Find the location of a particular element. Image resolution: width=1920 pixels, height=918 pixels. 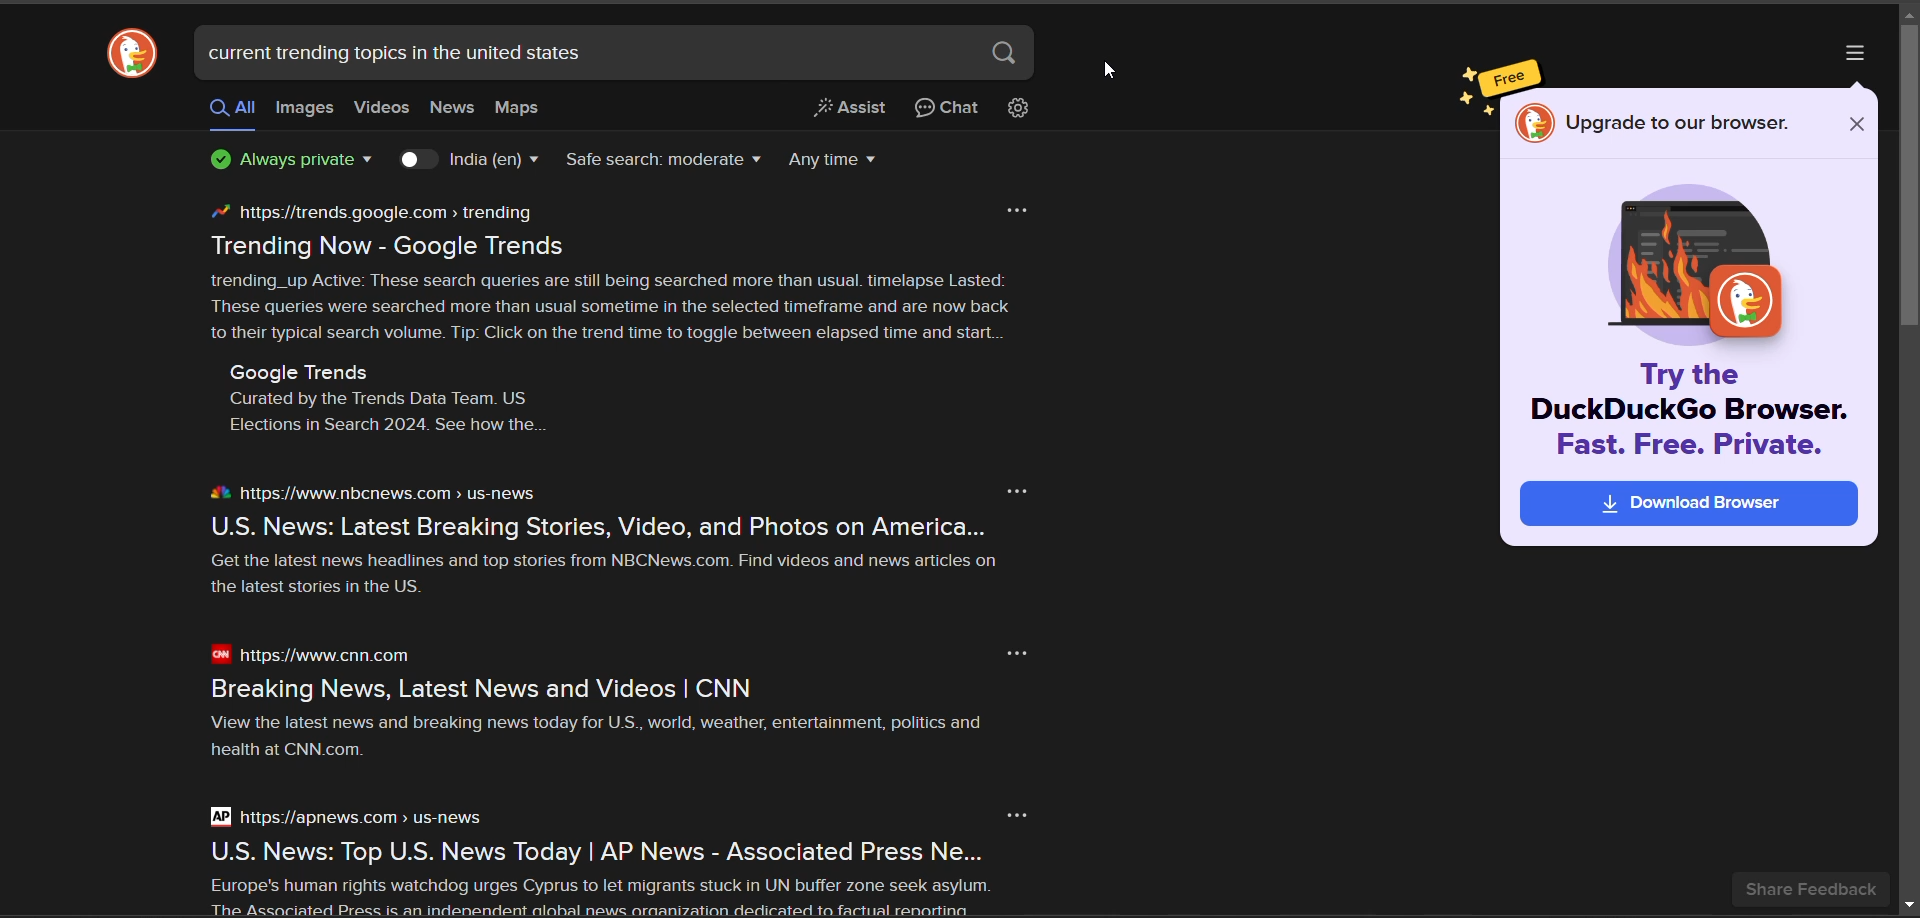

change search settings is located at coordinates (1016, 108).